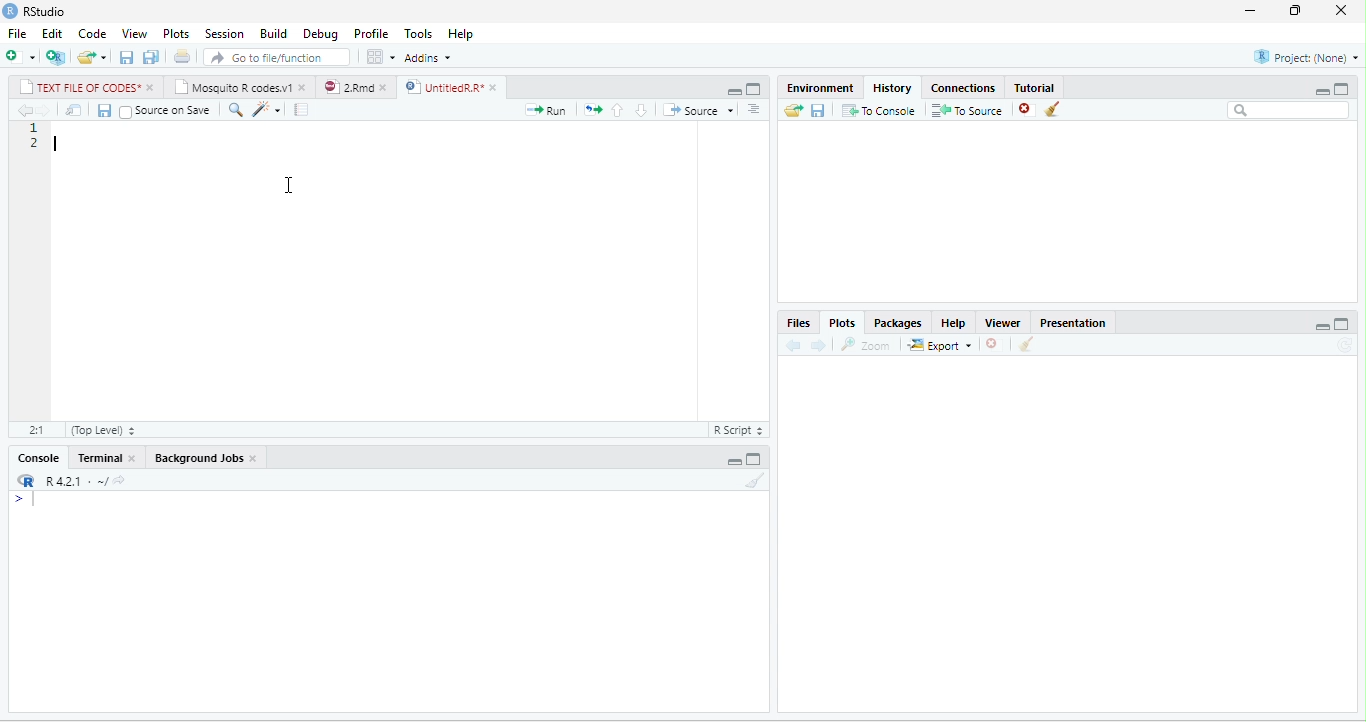  I want to click on new project, so click(55, 57).